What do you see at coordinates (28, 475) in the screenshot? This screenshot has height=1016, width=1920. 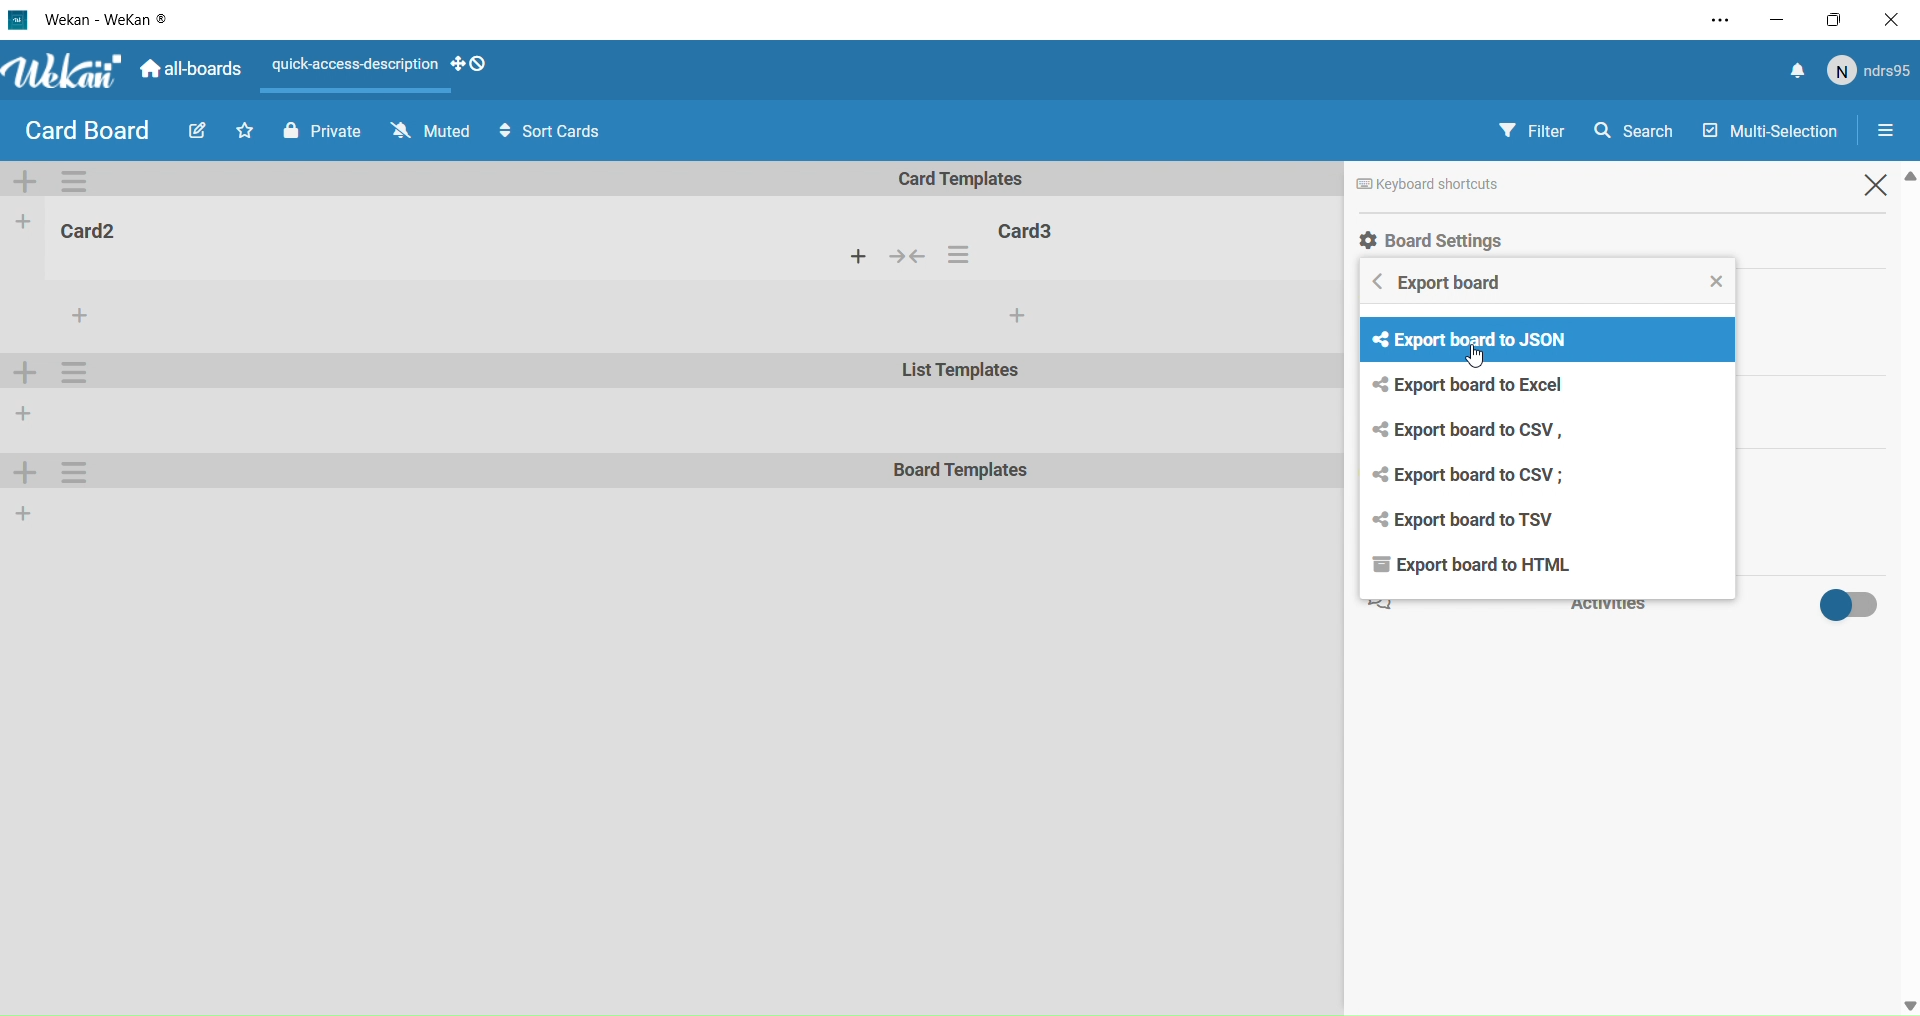 I see `Add` at bounding box center [28, 475].